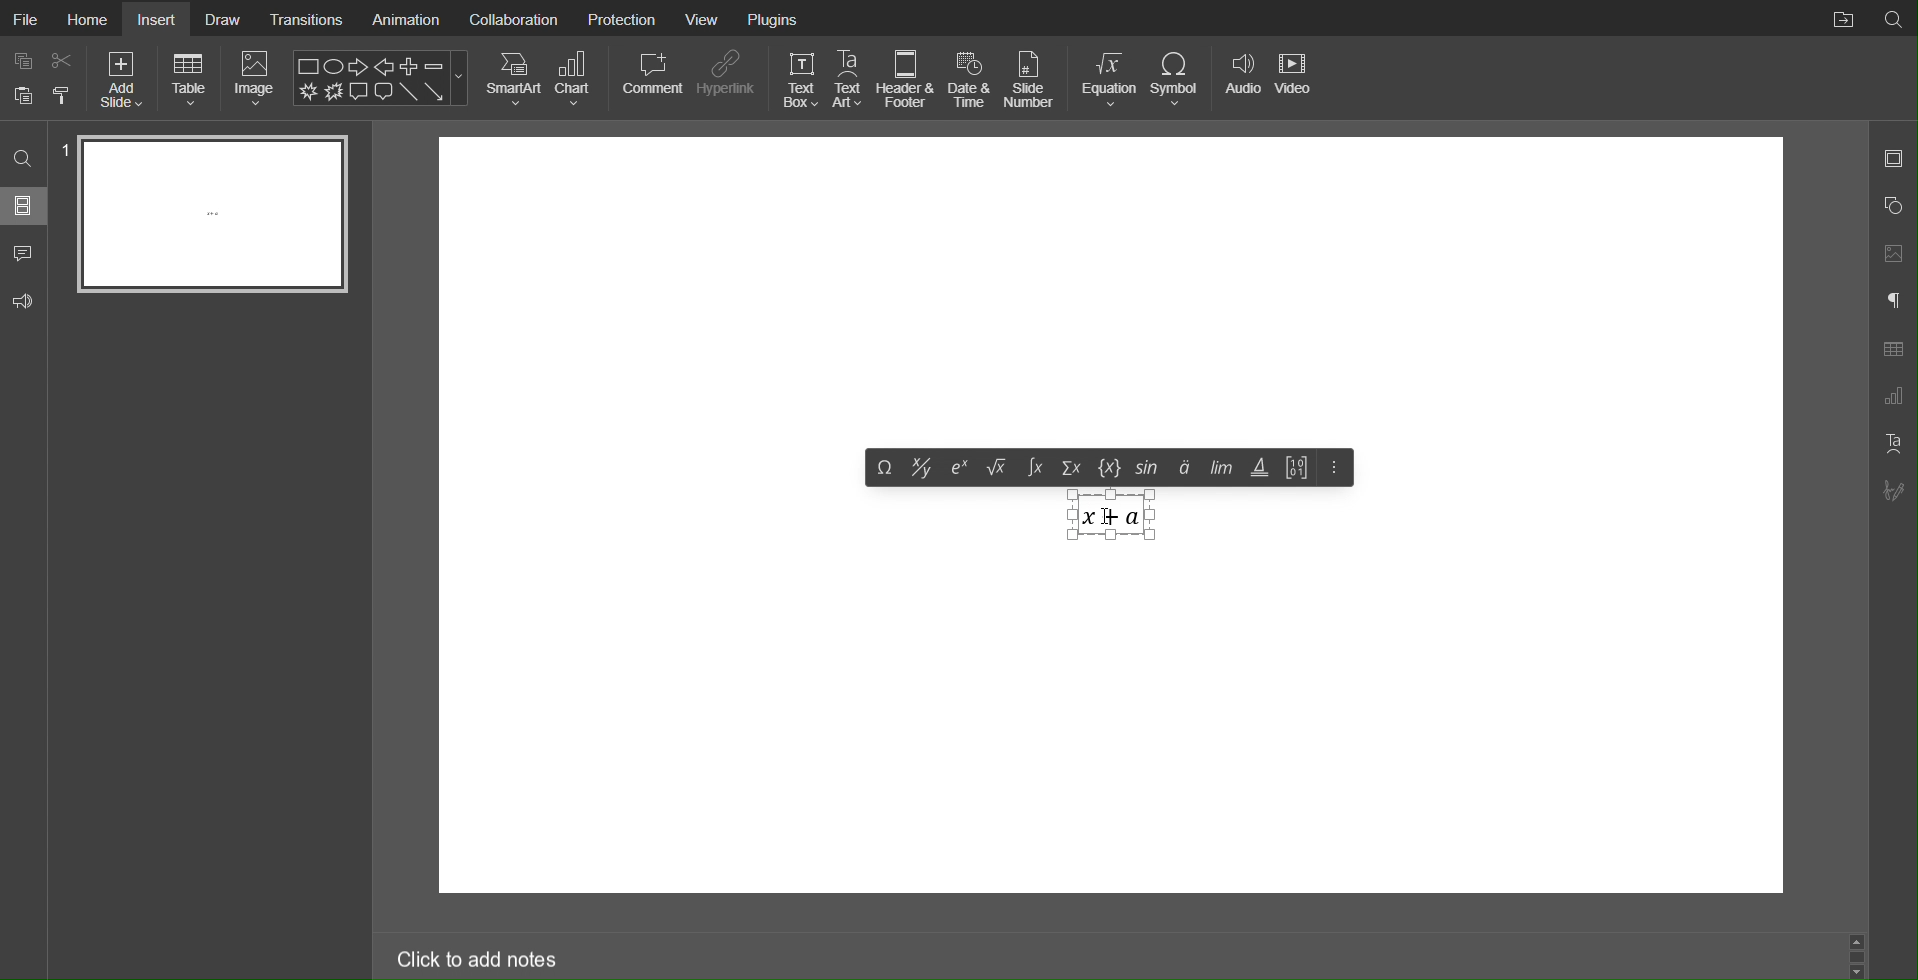  Describe the element at coordinates (1892, 256) in the screenshot. I see `Images Settings` at that location.